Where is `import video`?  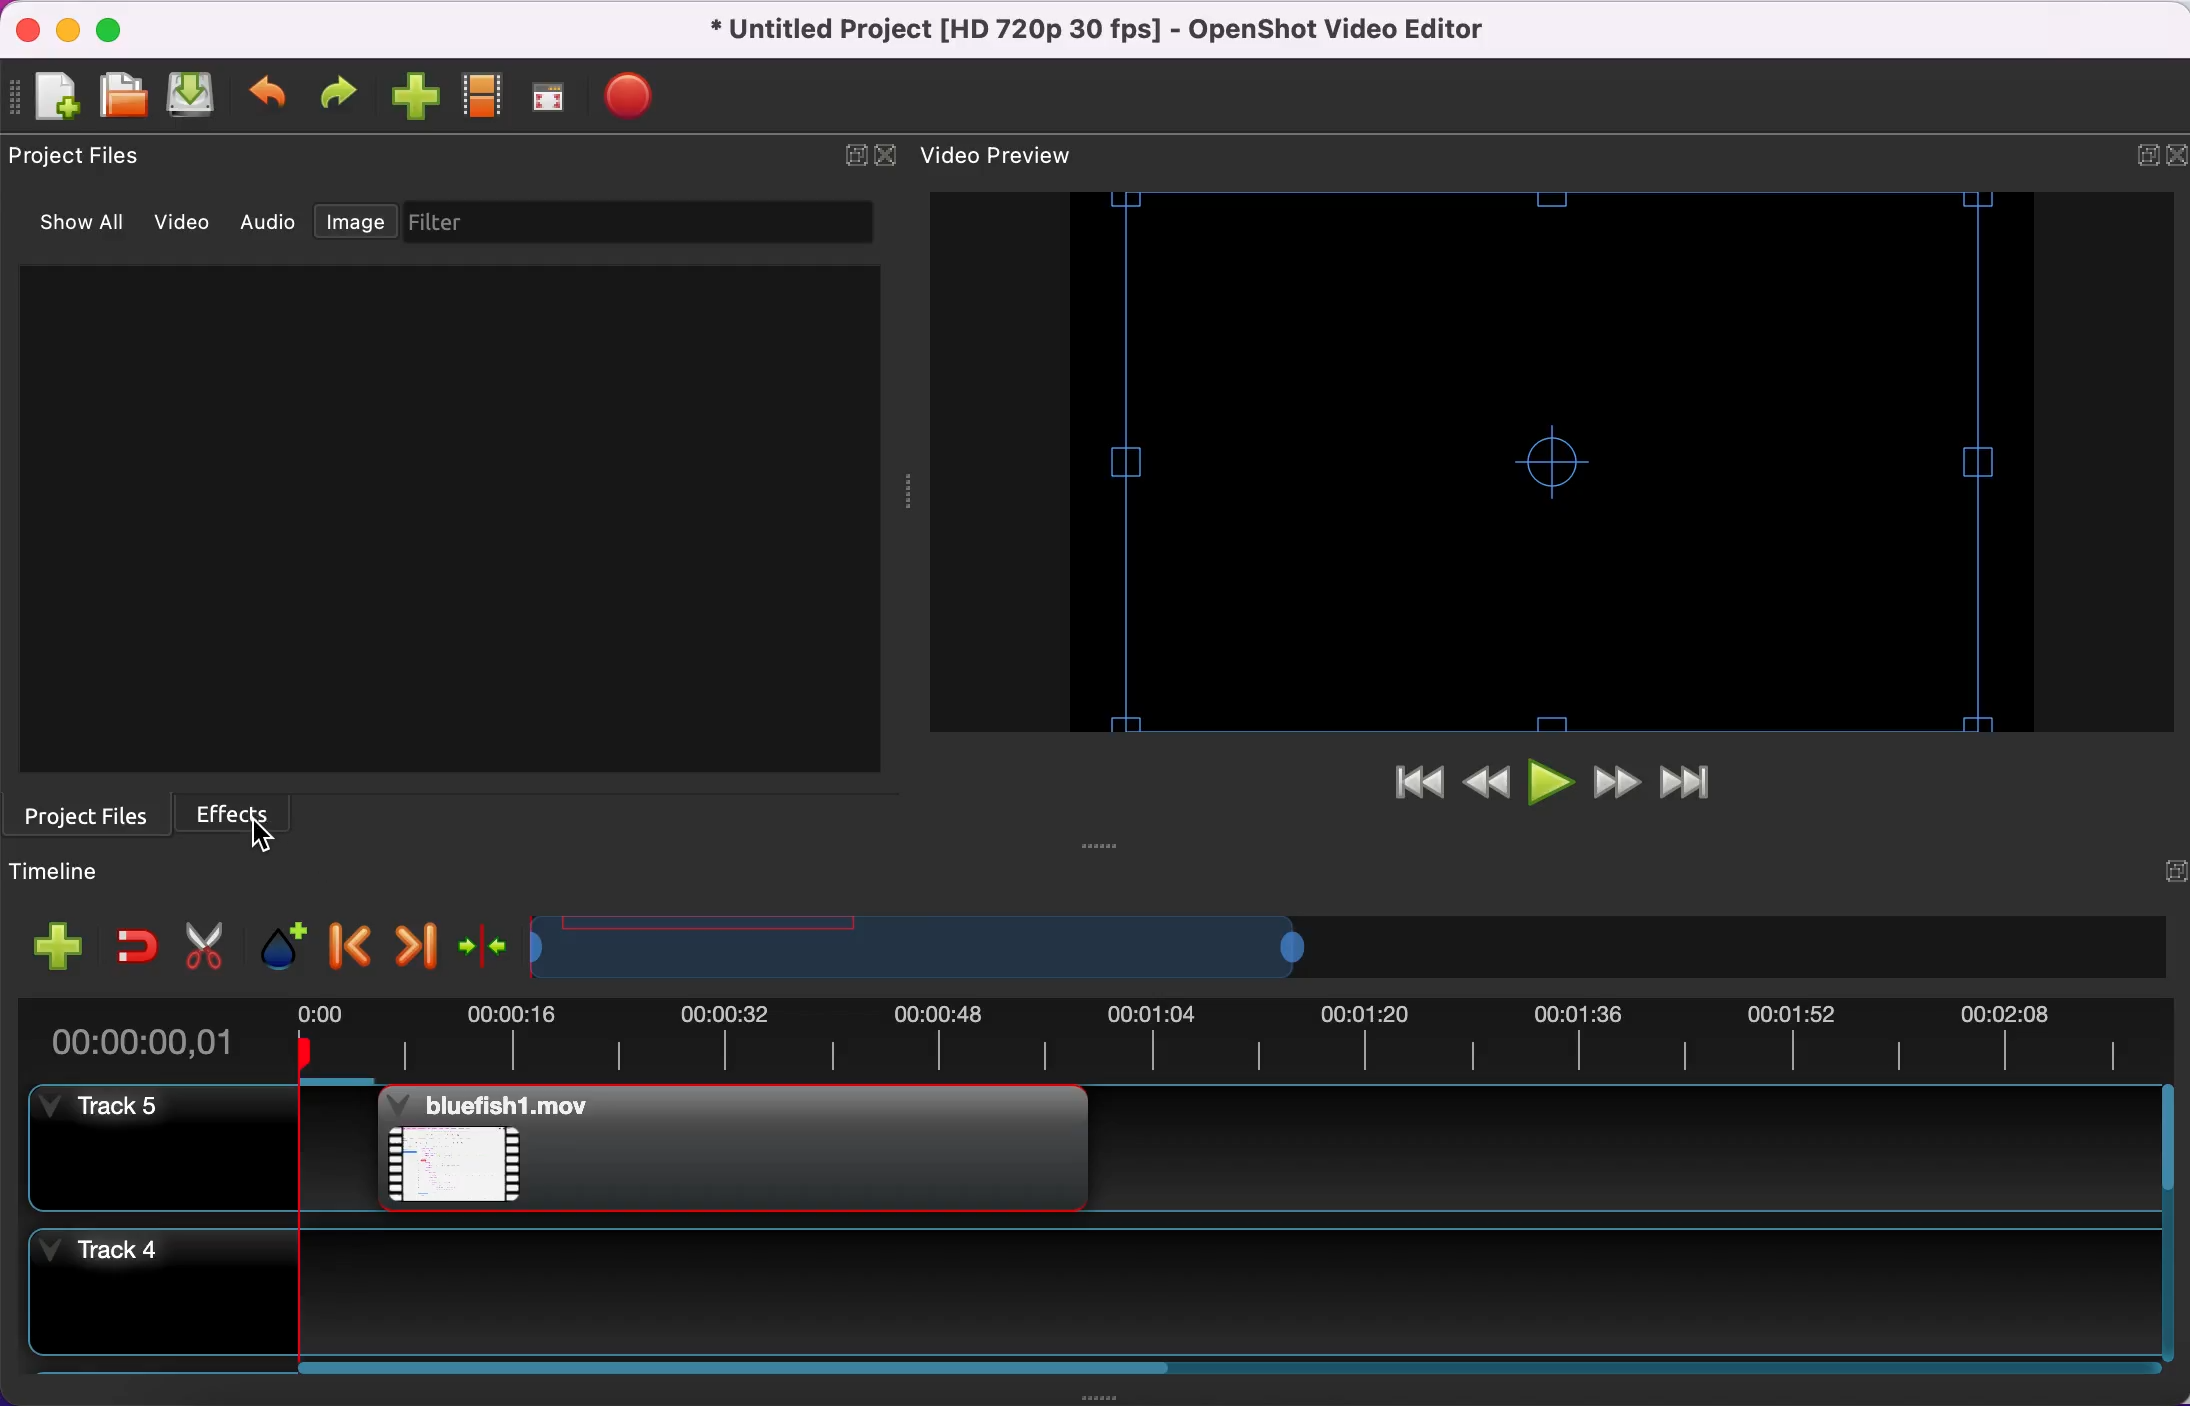 import video is located at coordinates (413, 101).